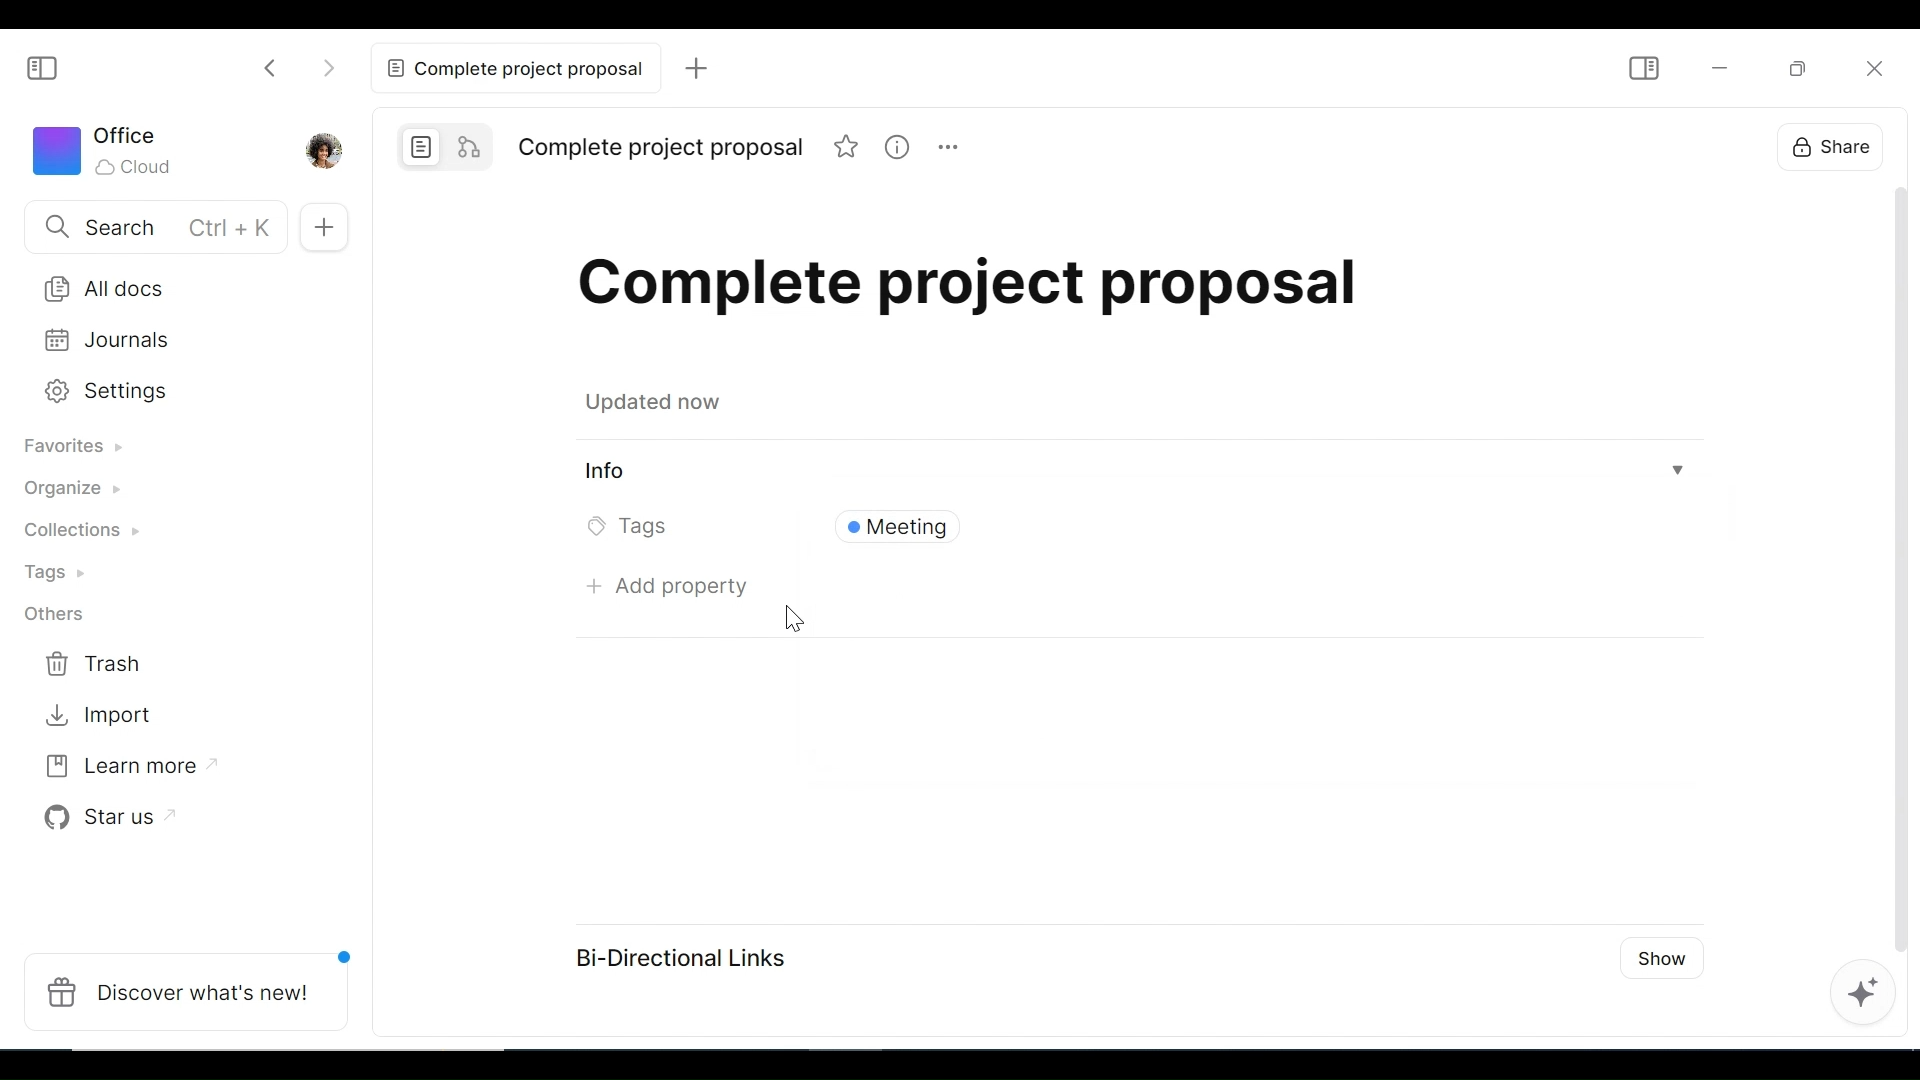 The height and width of the screenshot is (1080, 1920). Describe the element at coordinates (65, 575) in the screenshot. I see `Tags` at that location.